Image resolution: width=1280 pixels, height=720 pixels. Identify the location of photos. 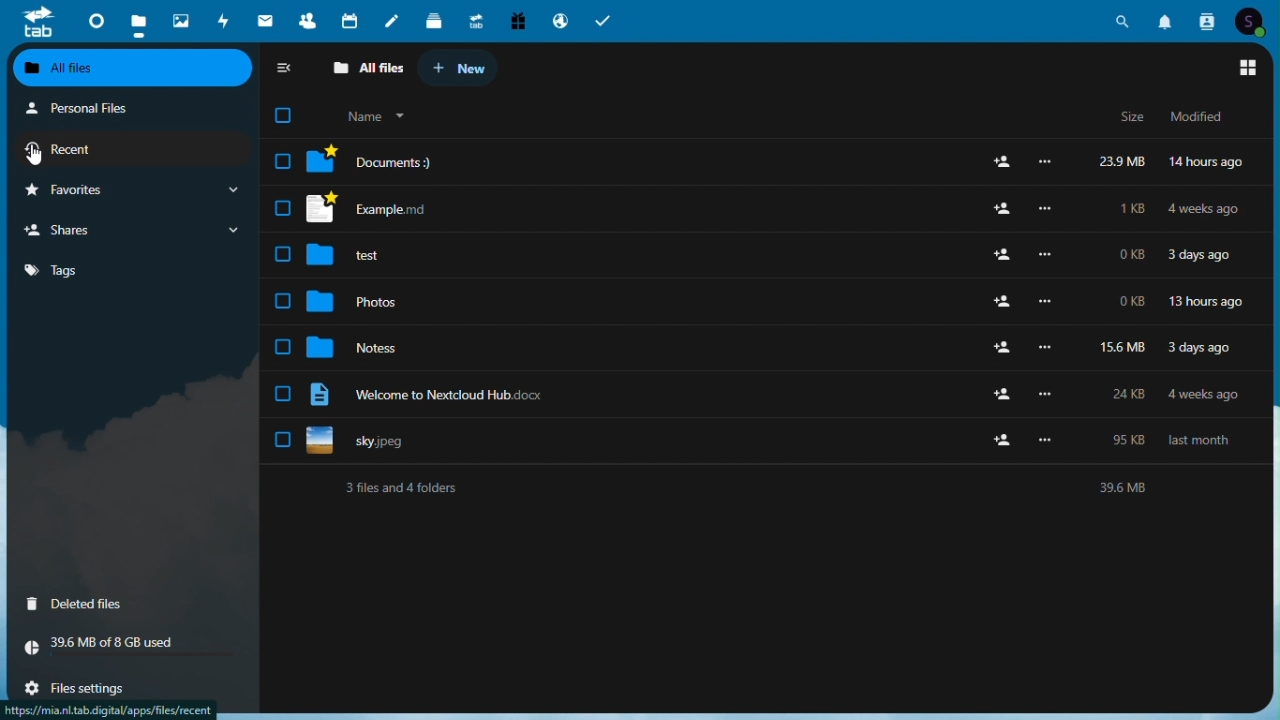
(361, 298).